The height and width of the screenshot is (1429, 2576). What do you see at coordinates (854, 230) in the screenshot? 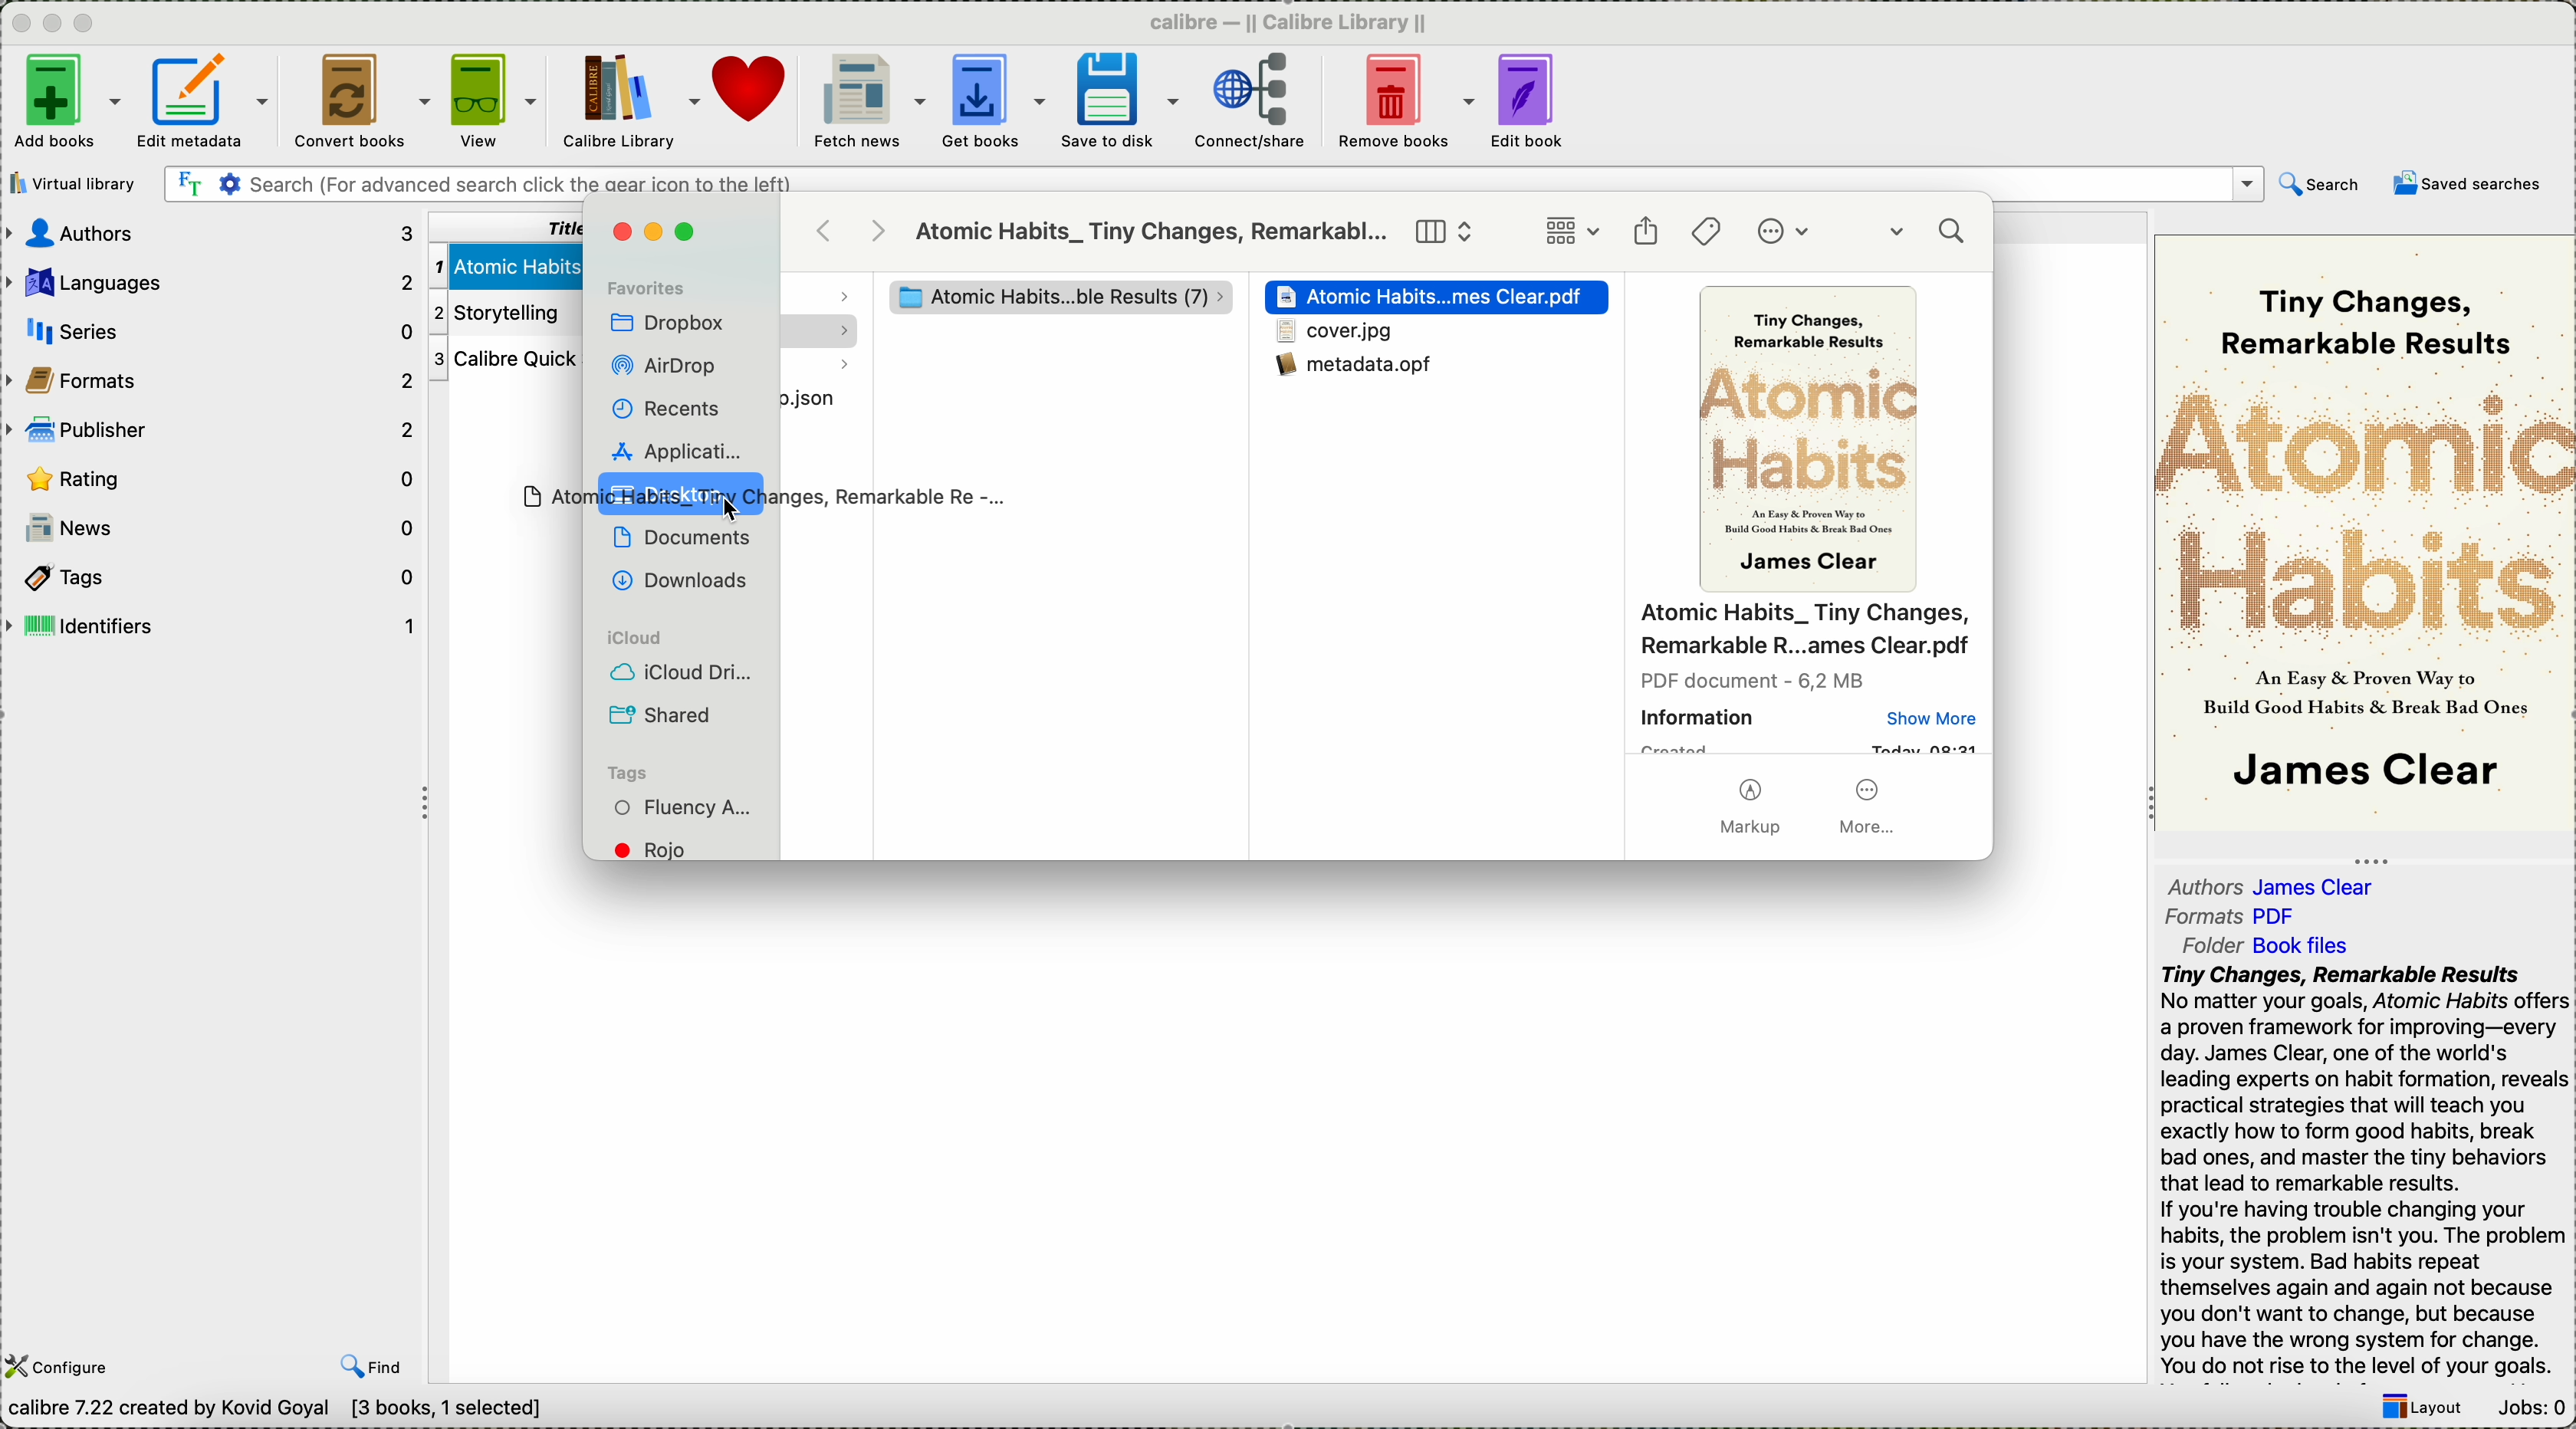
I see `navigate arrows` at bounding box center [854, 230].